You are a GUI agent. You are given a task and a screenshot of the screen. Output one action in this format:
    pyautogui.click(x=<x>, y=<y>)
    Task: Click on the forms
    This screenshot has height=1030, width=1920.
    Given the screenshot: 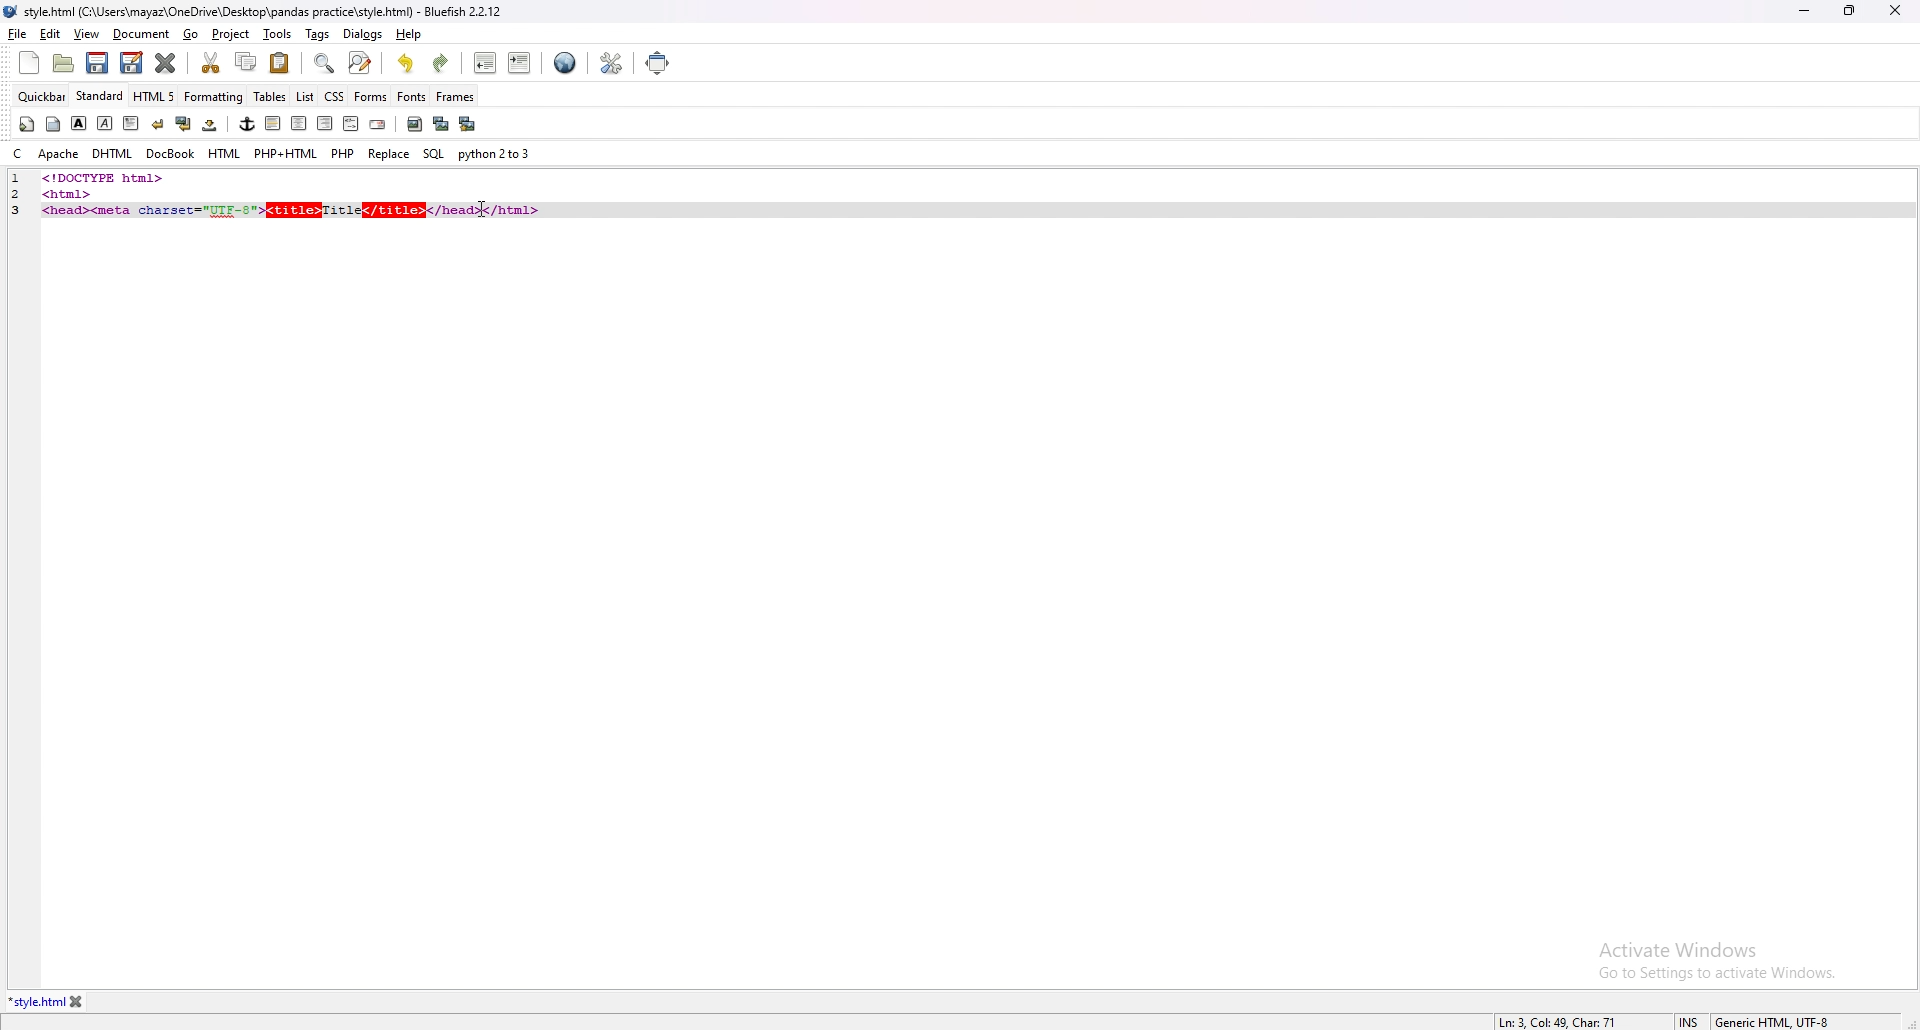 What is the action you would take?
    pyautogui.click(x=371, y=95)
    